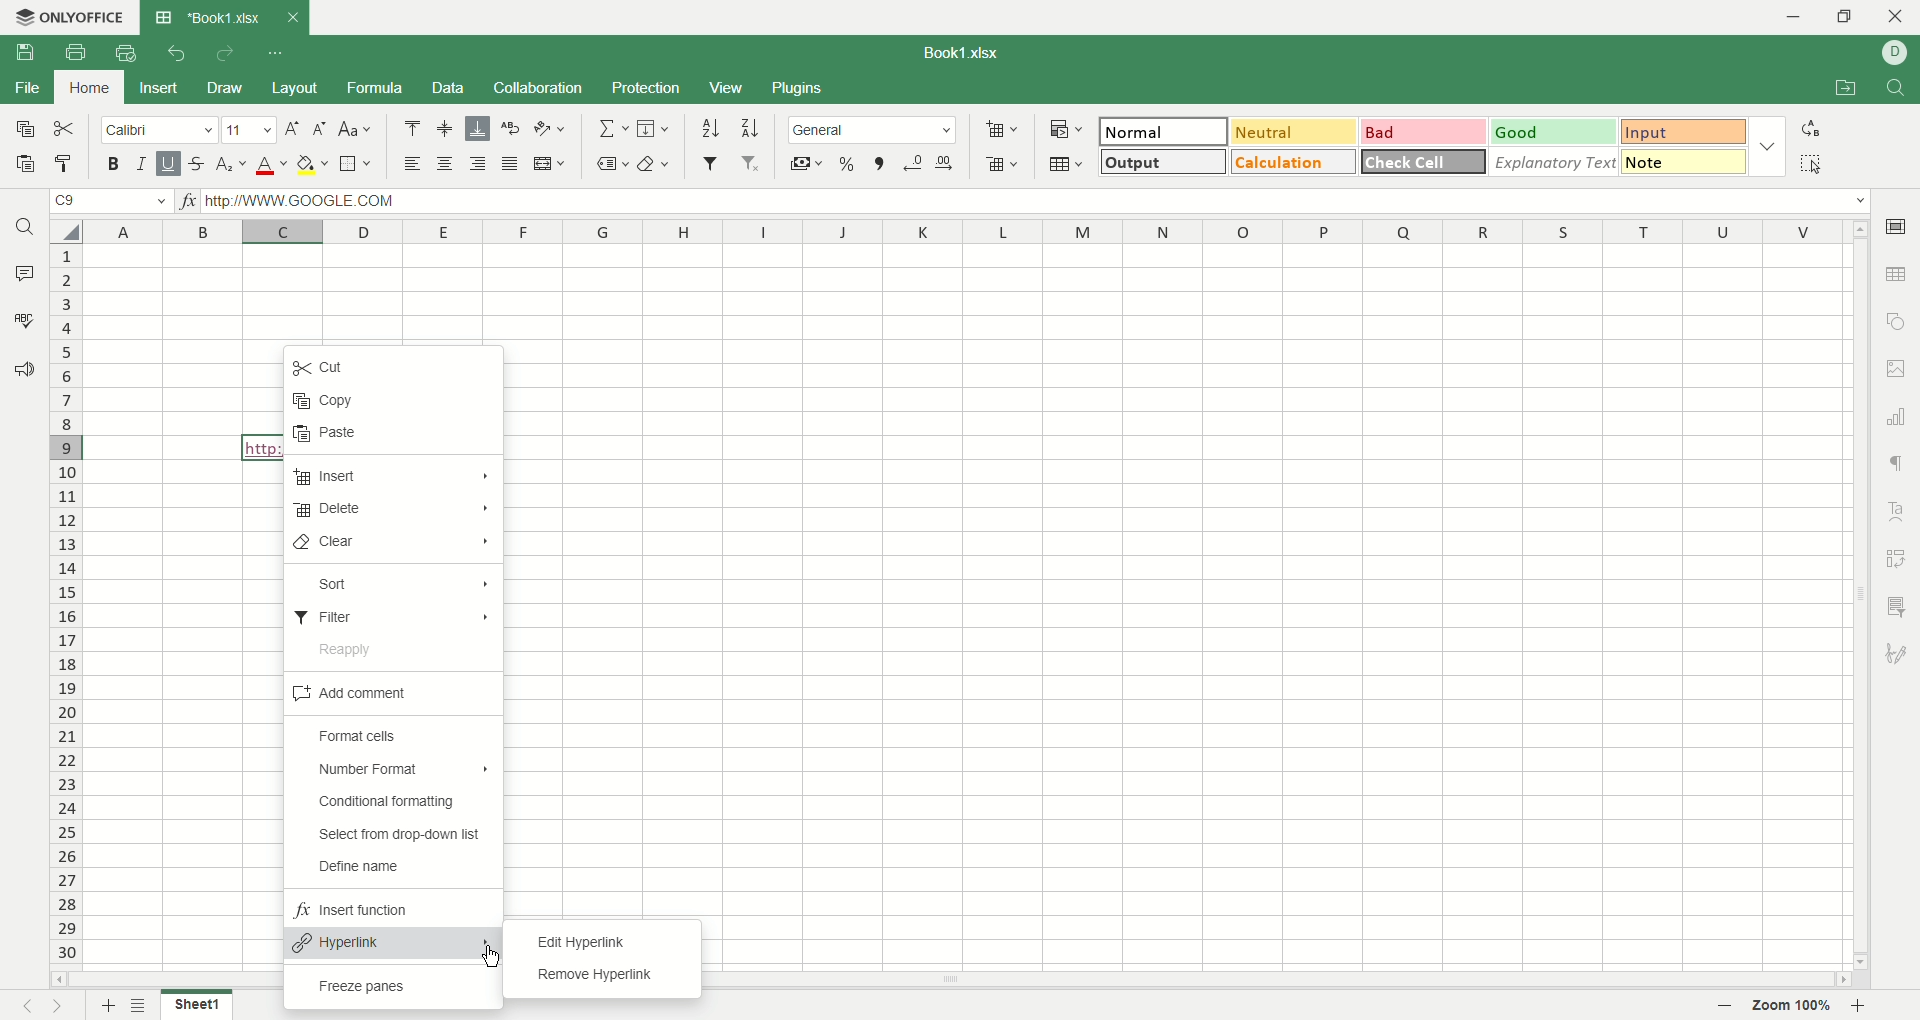 This screenshot has height=1020, width=1920. I want to click on zoom percent, so click(1795, 1005).